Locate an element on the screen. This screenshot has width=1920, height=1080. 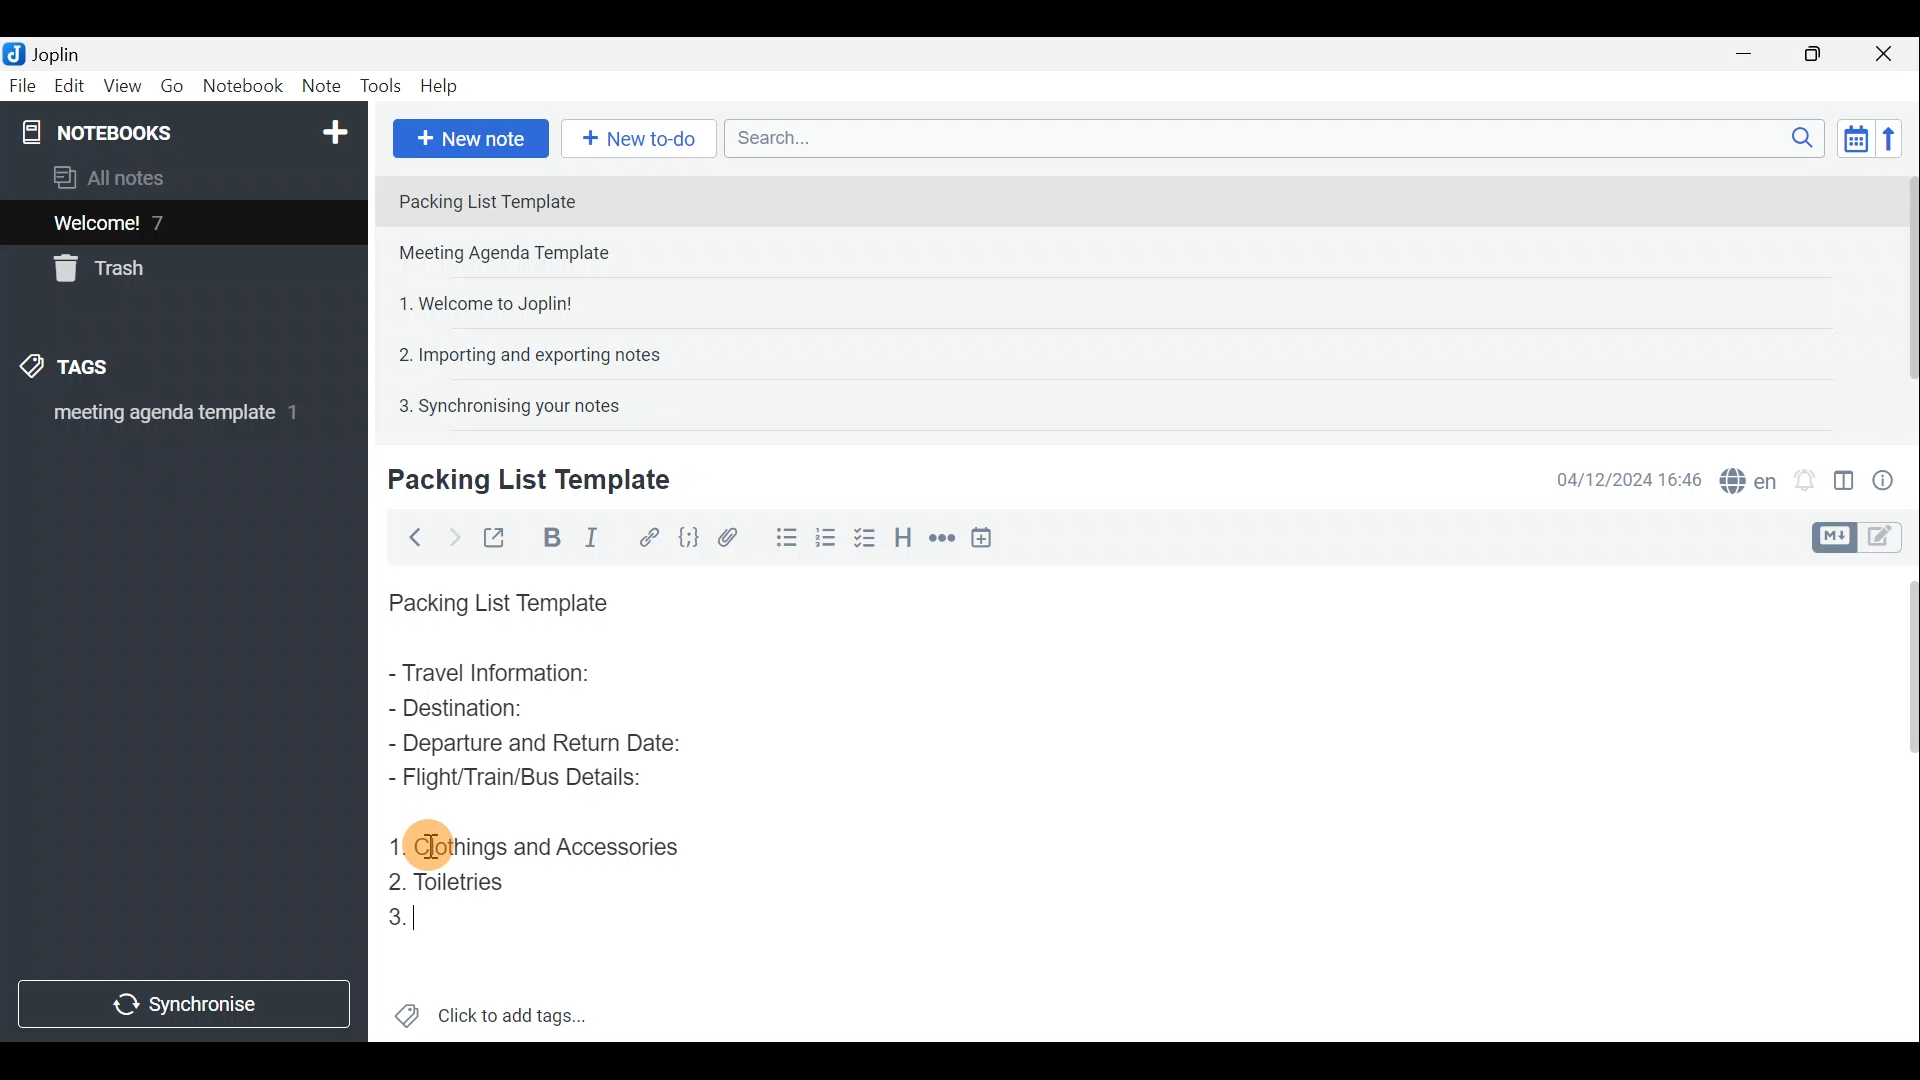
Note 2 is located at coordinates (524, 255).